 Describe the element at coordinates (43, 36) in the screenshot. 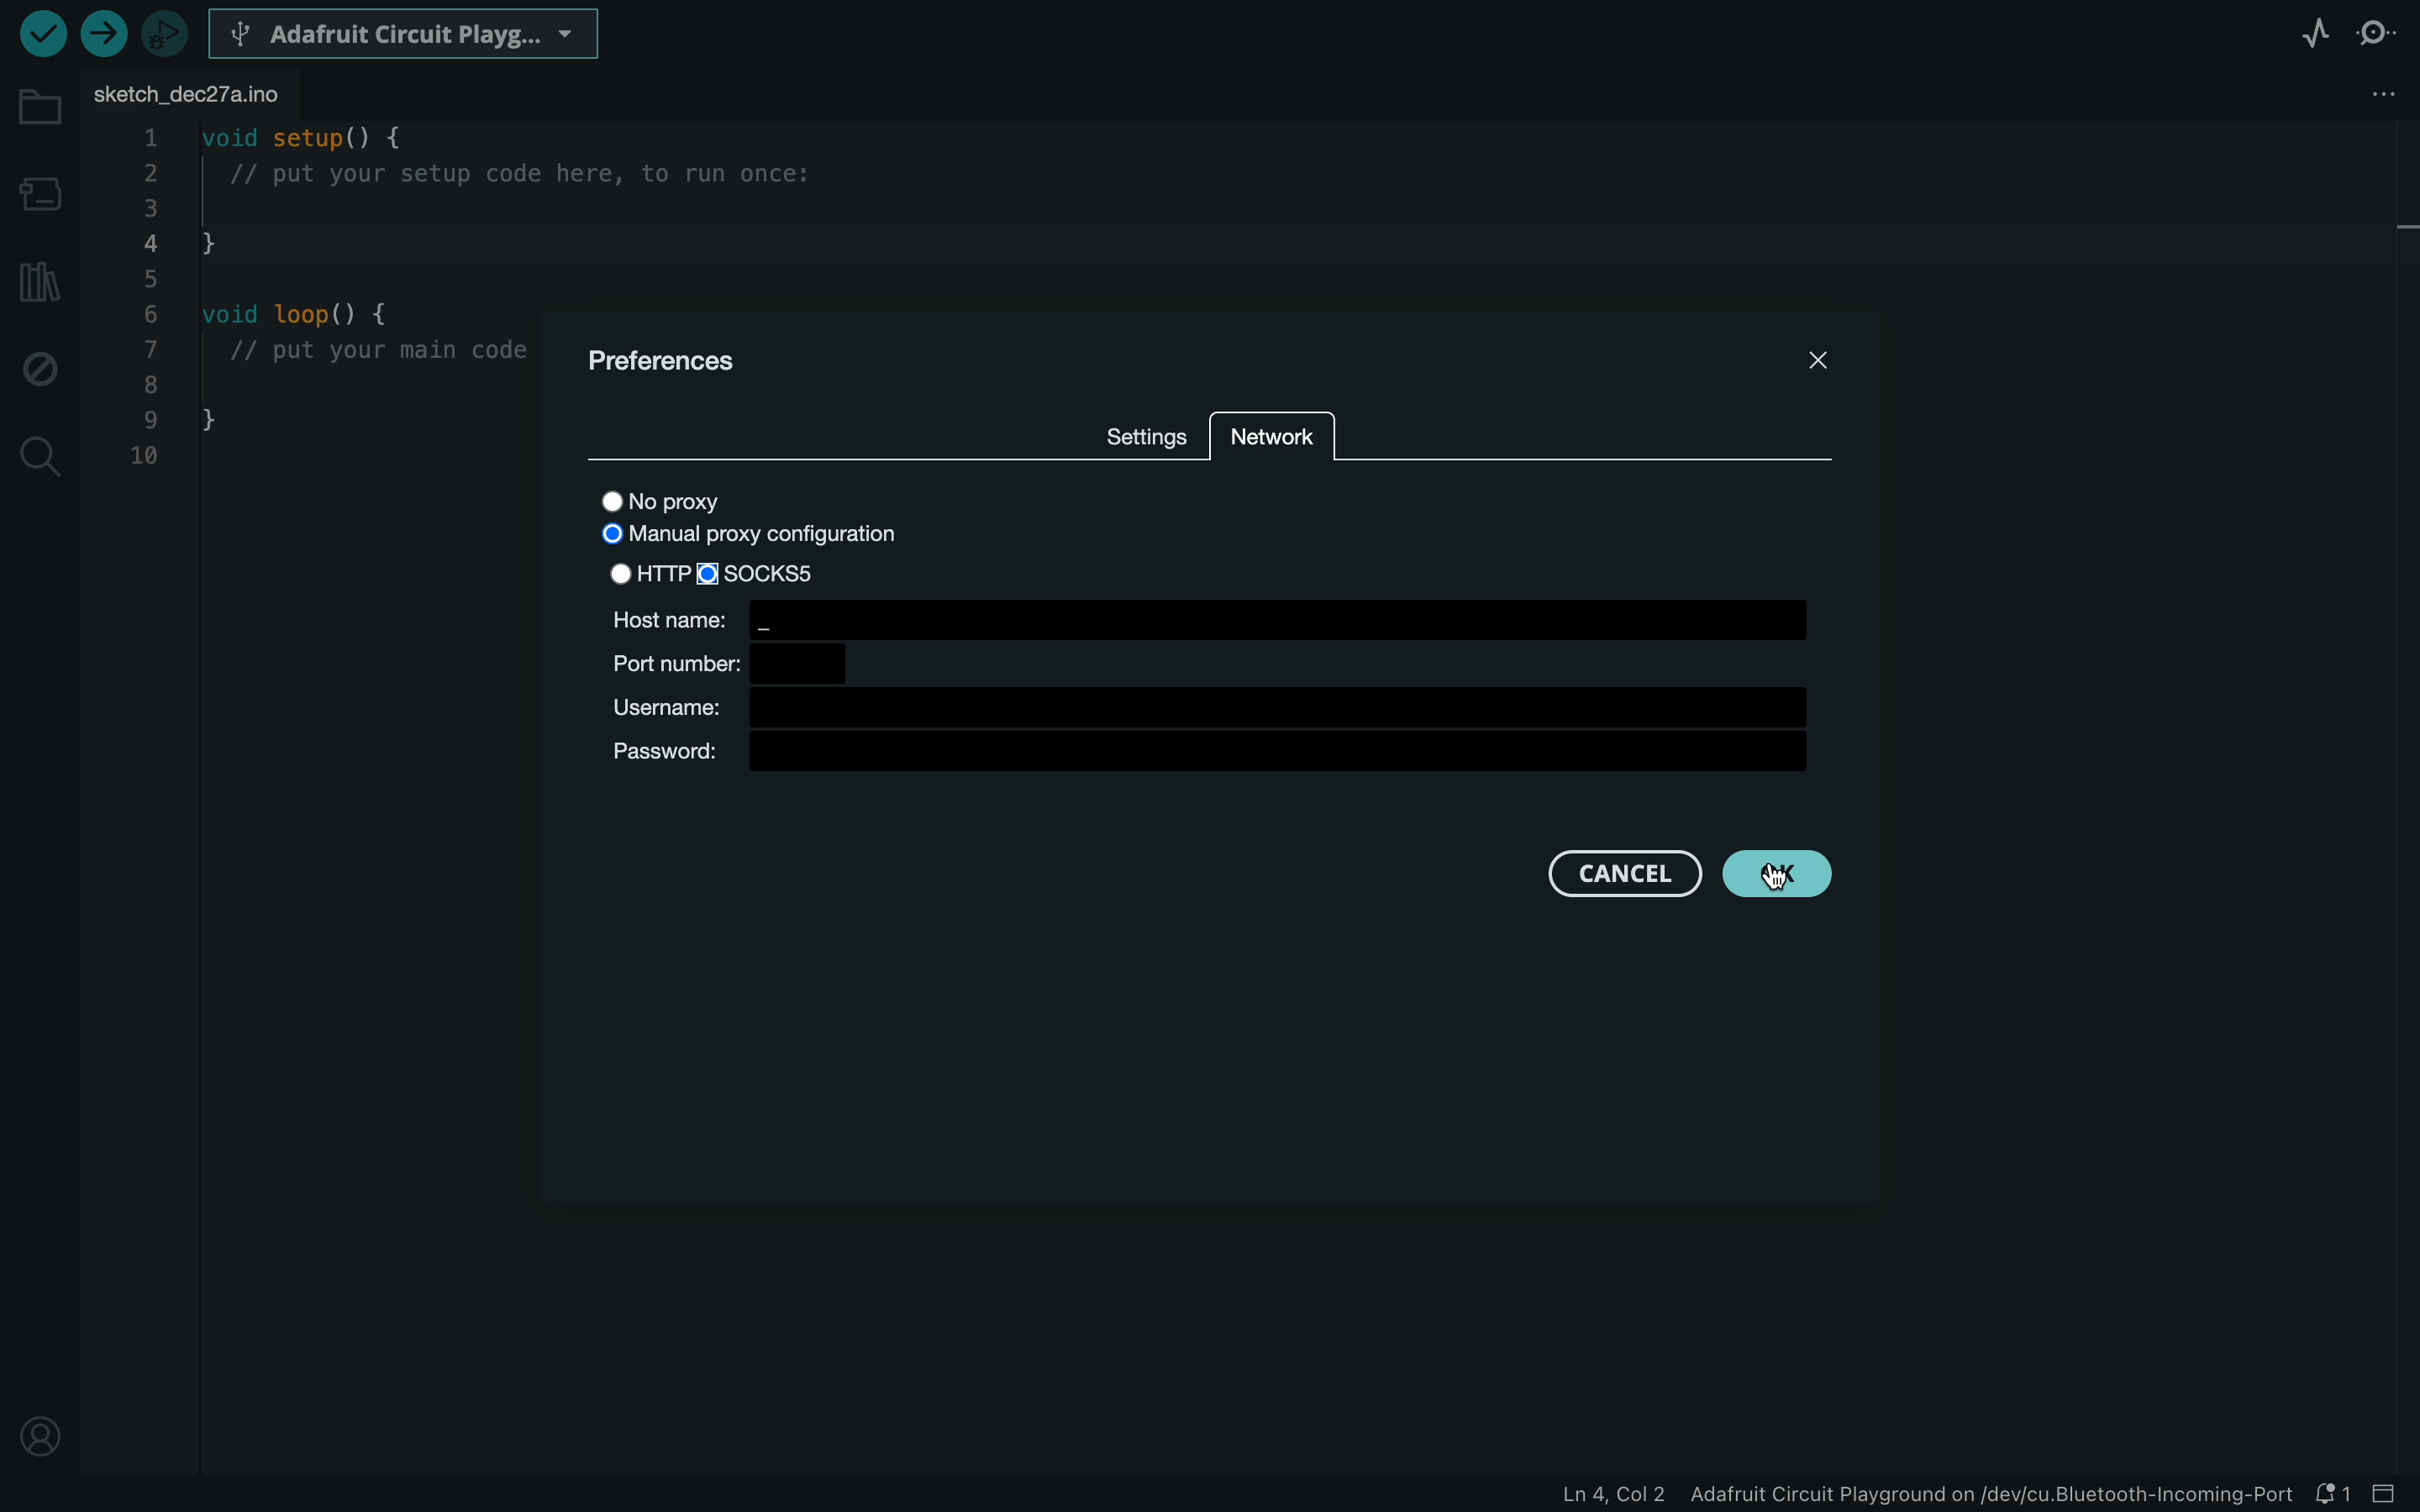

I see `verify` at that location.